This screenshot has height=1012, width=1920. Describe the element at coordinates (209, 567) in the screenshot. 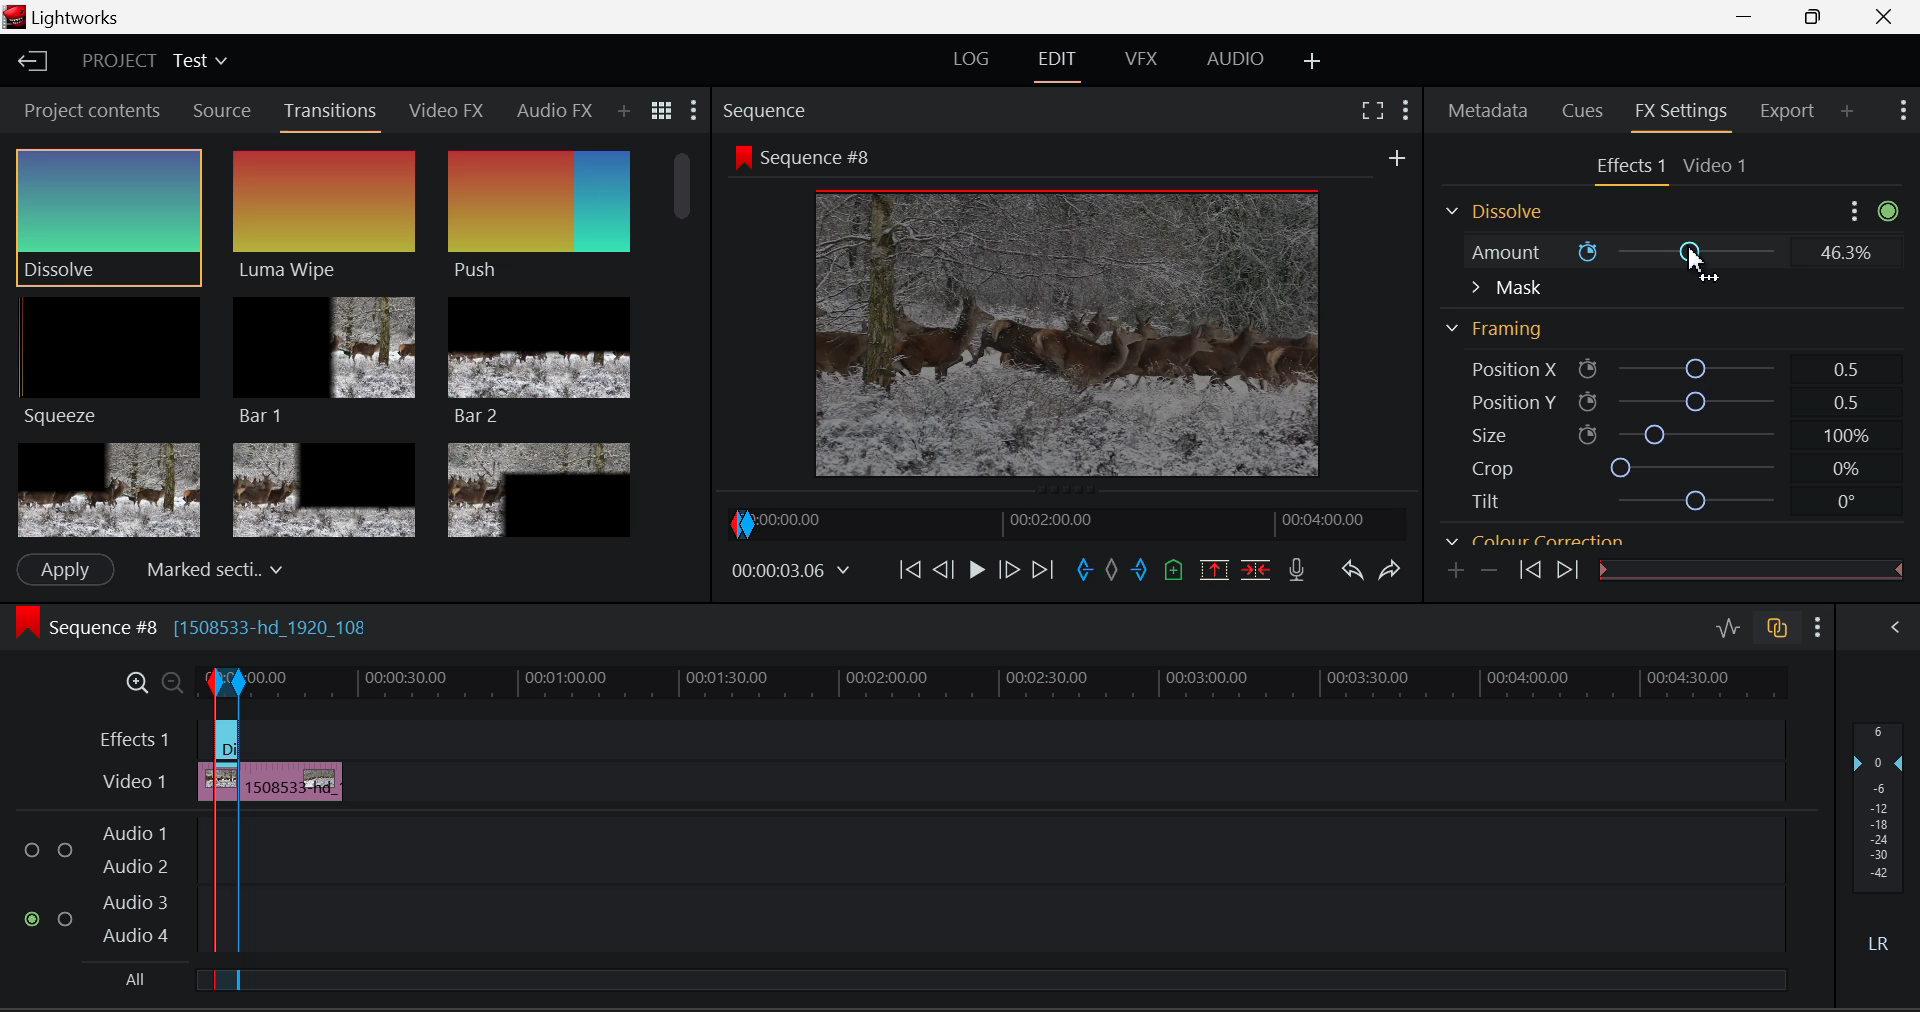

I see `Centered here` at that location.